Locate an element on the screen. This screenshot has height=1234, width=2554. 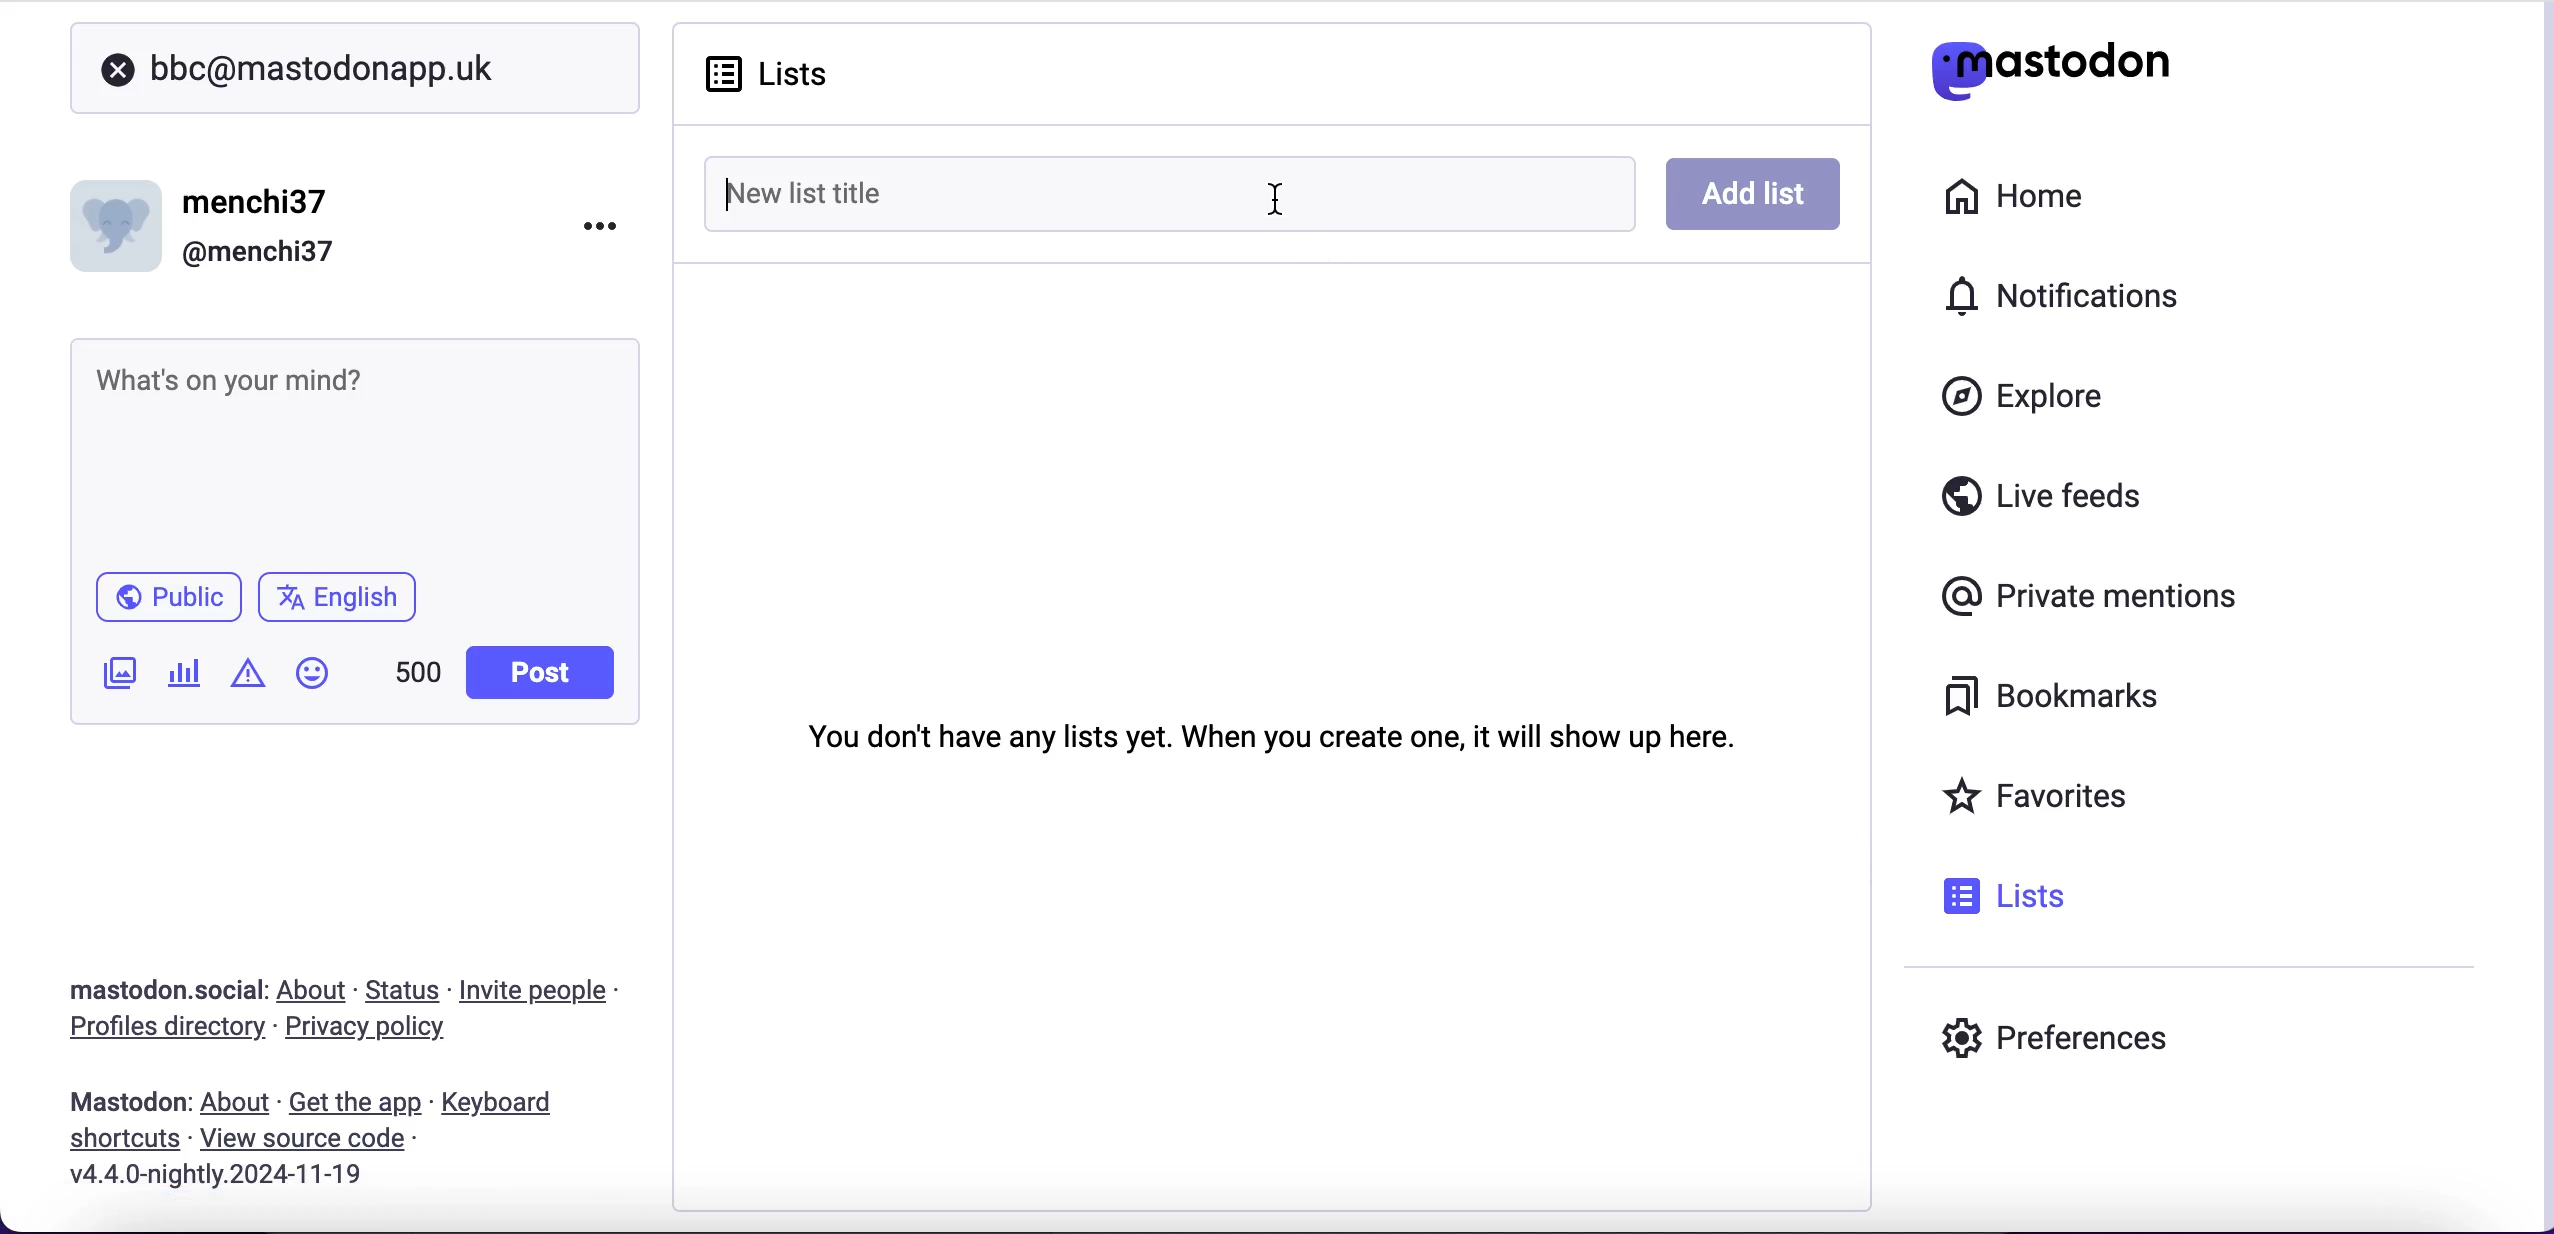
add content warning is located at coordinates (252, 676).